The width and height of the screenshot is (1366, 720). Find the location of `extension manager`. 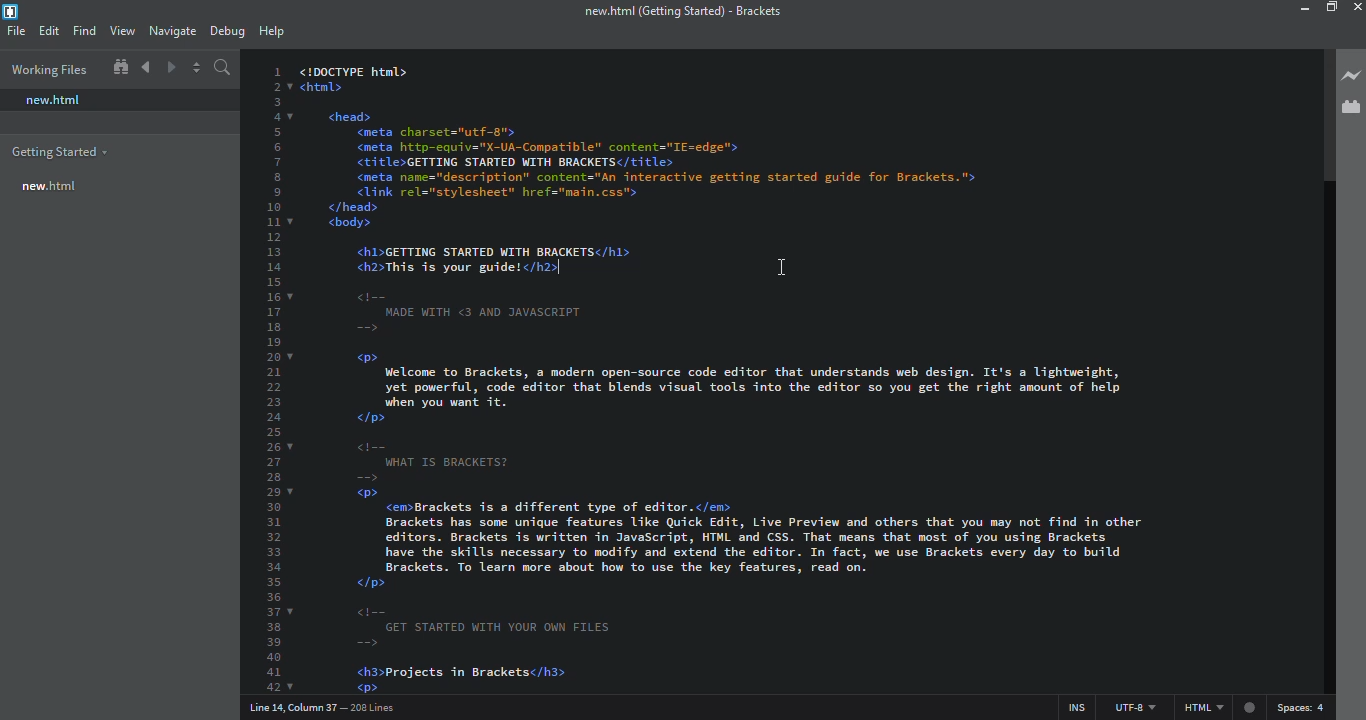

extension manager is located at coordinates (1349, 108).